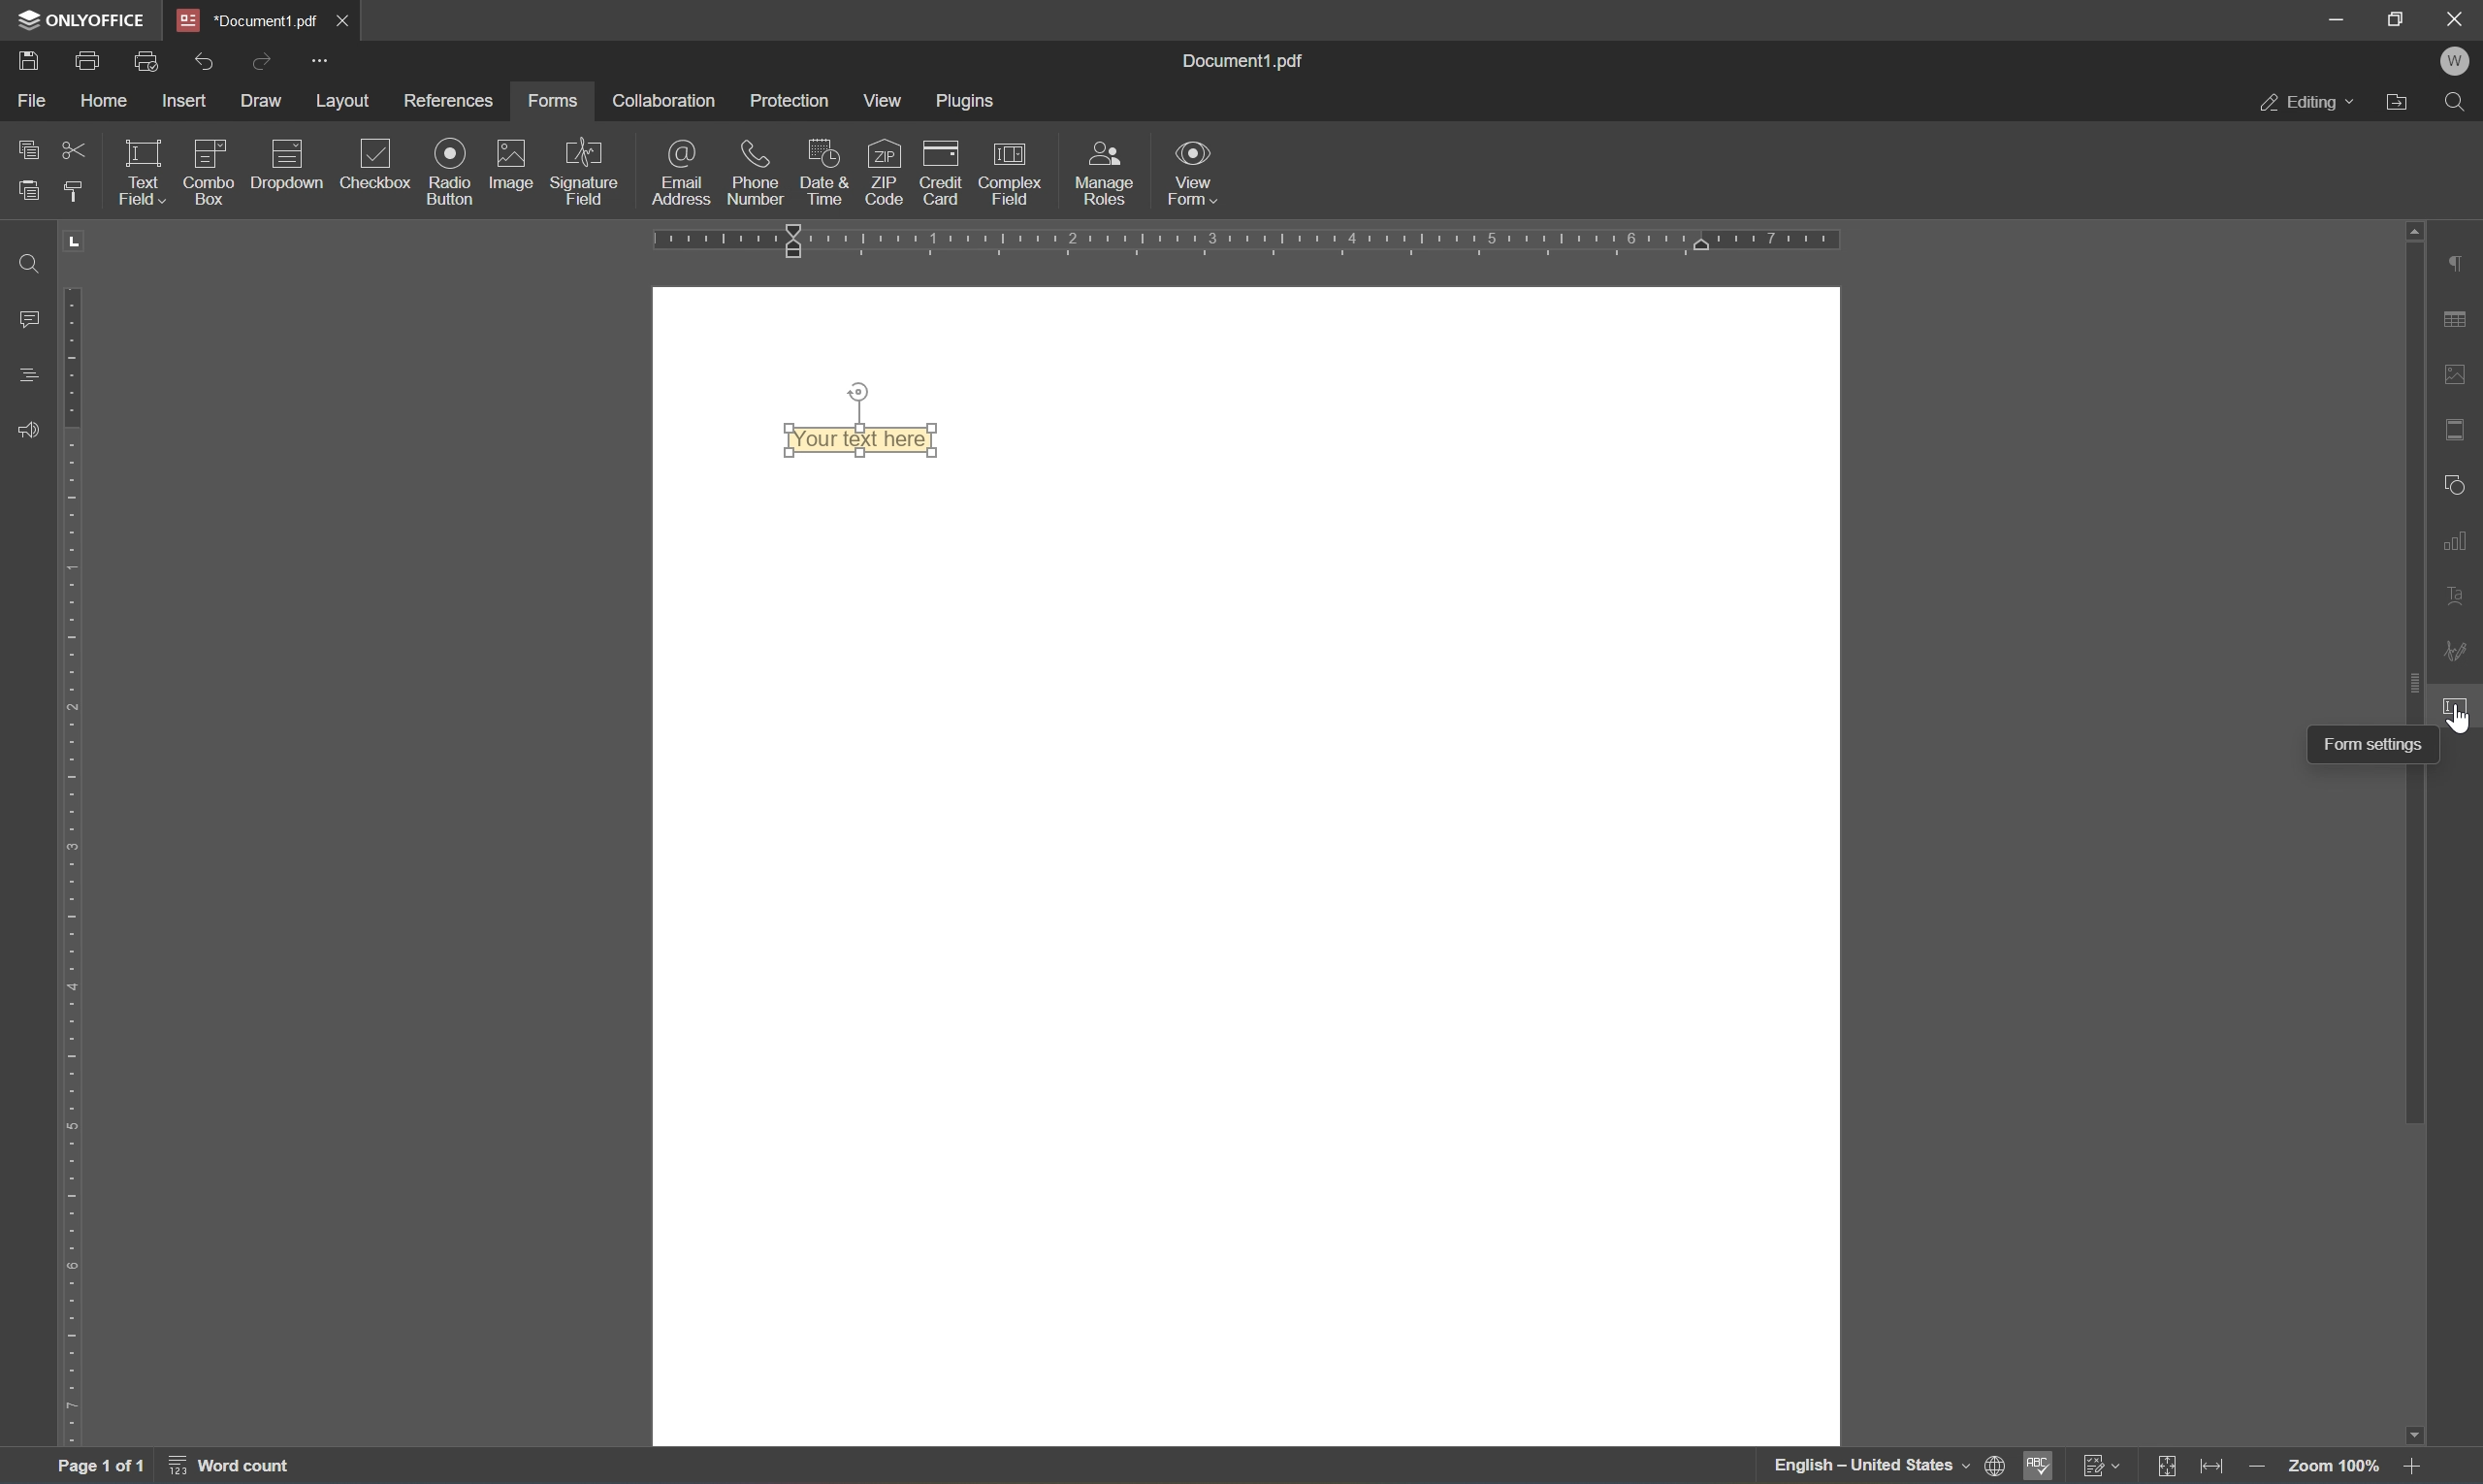  Describe the element at coordinates (2338, 15) in the screenshot. I see `minimize` at that location.